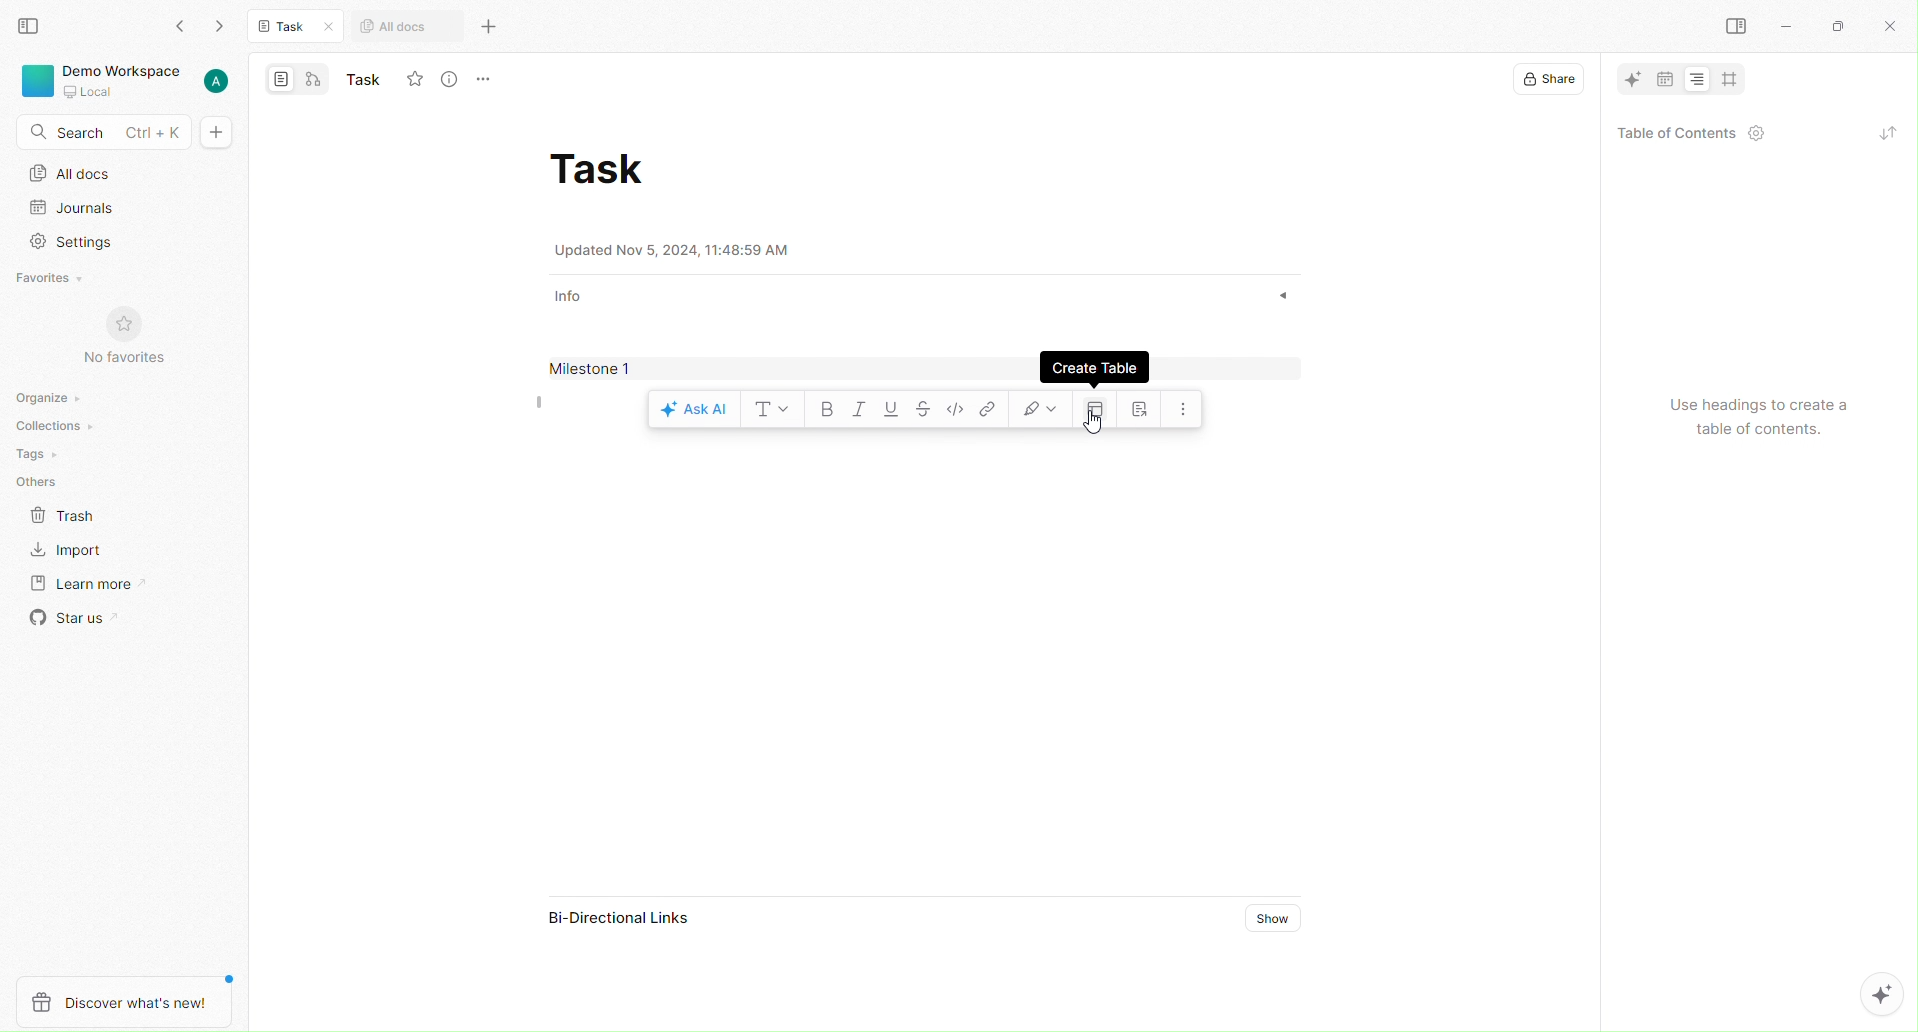 The image size is (1918, 1032). Describe the element at coordinates (492, 27) in the screenshot. I see `More` at that location.